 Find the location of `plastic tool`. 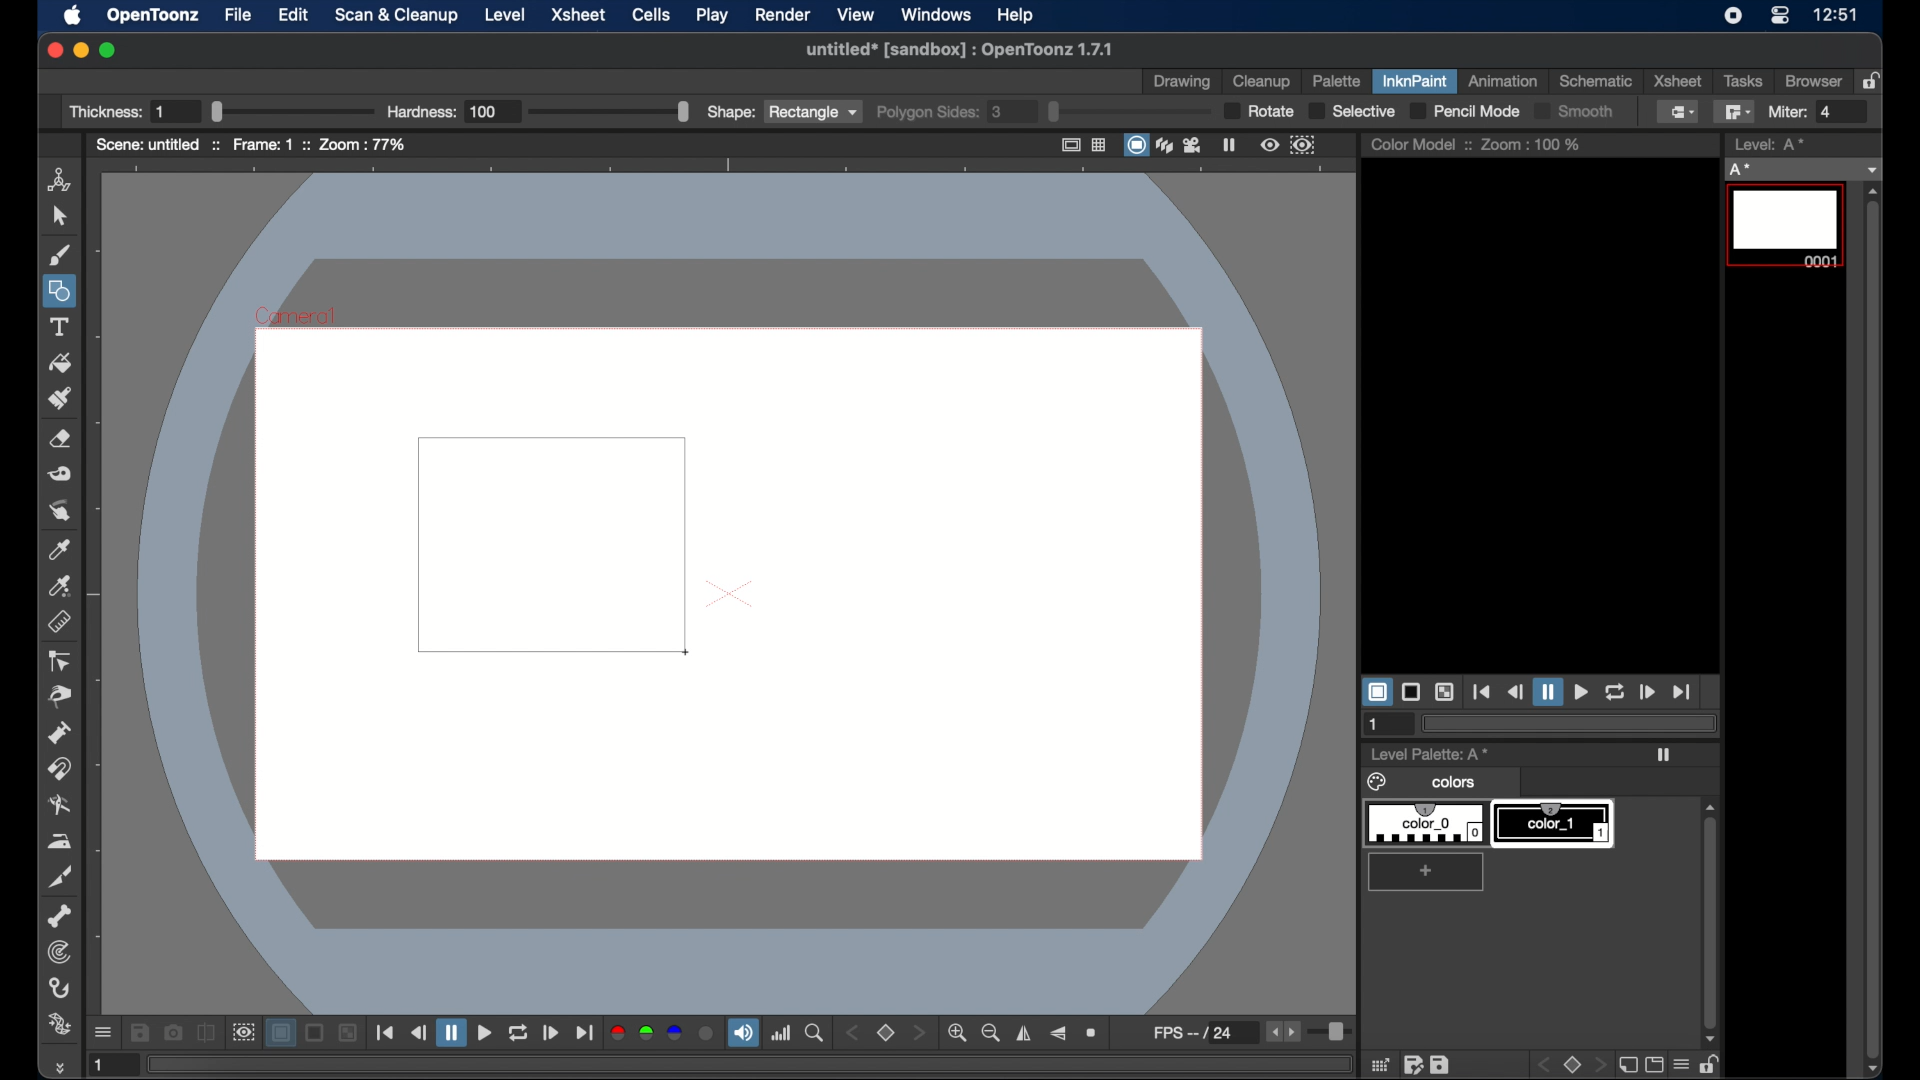

plastic tool is located at coordinates (59, 1025).